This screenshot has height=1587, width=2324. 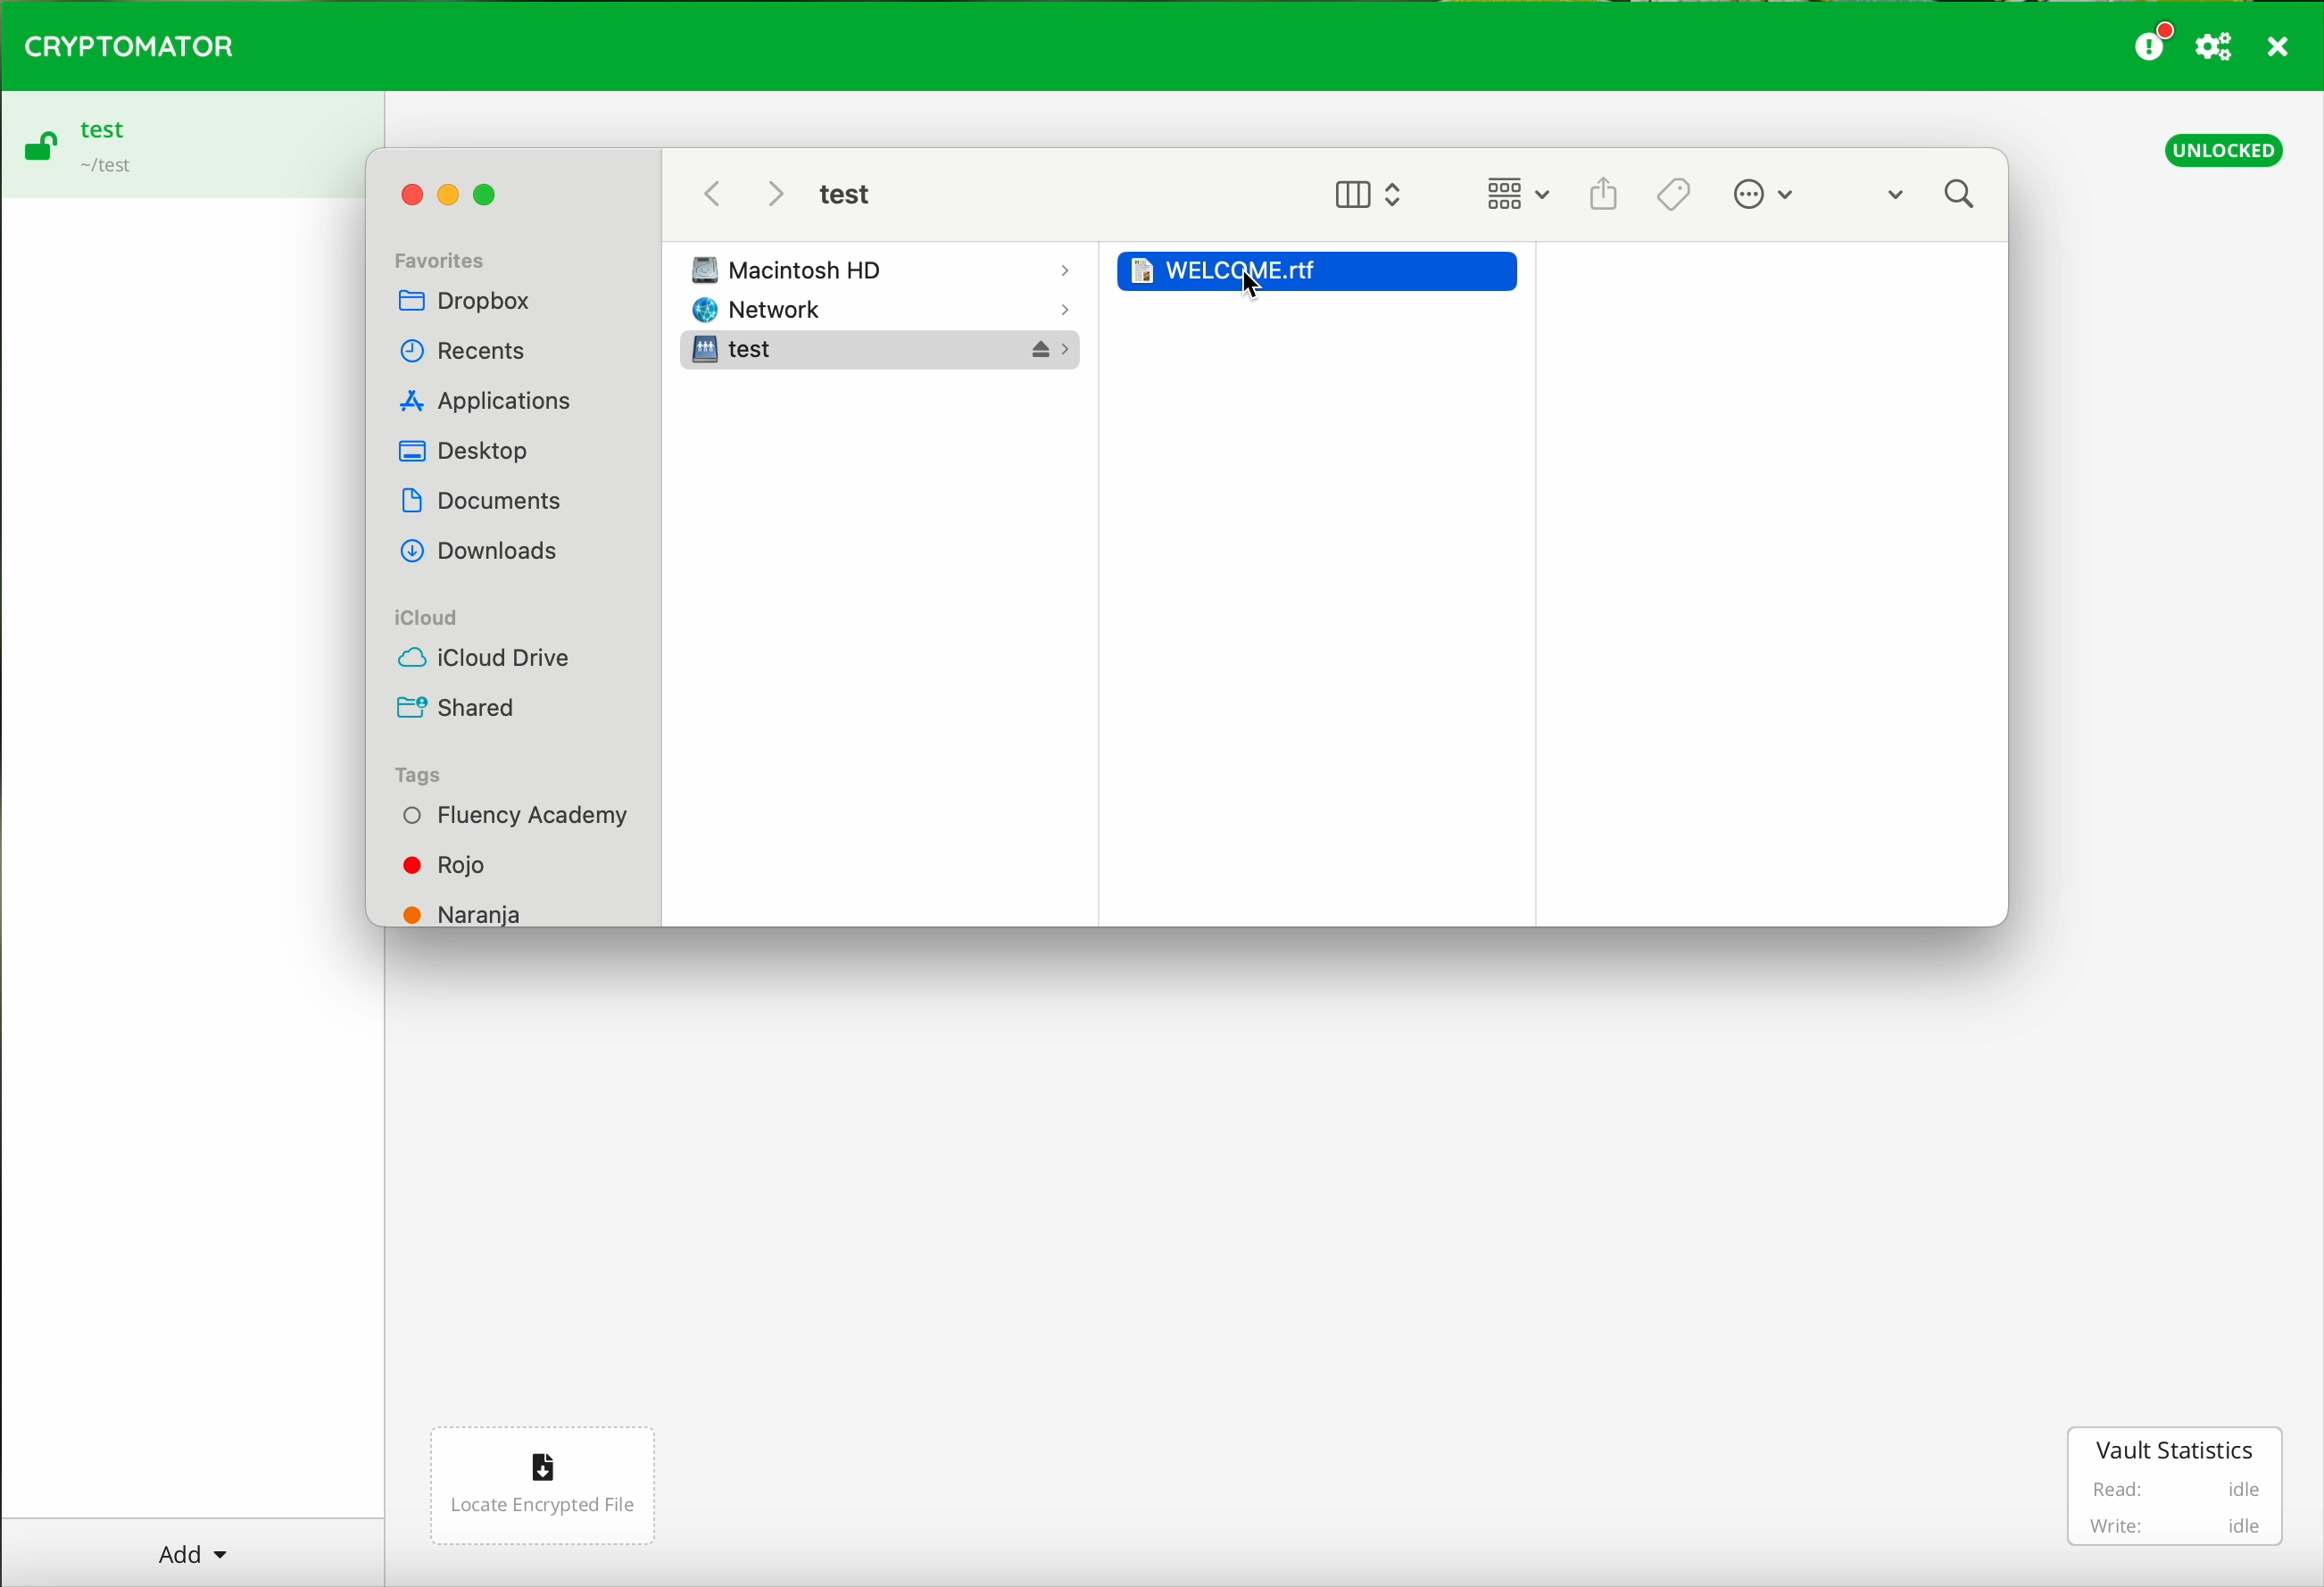 I want to click on More Options, so click(x=1779, y=193).